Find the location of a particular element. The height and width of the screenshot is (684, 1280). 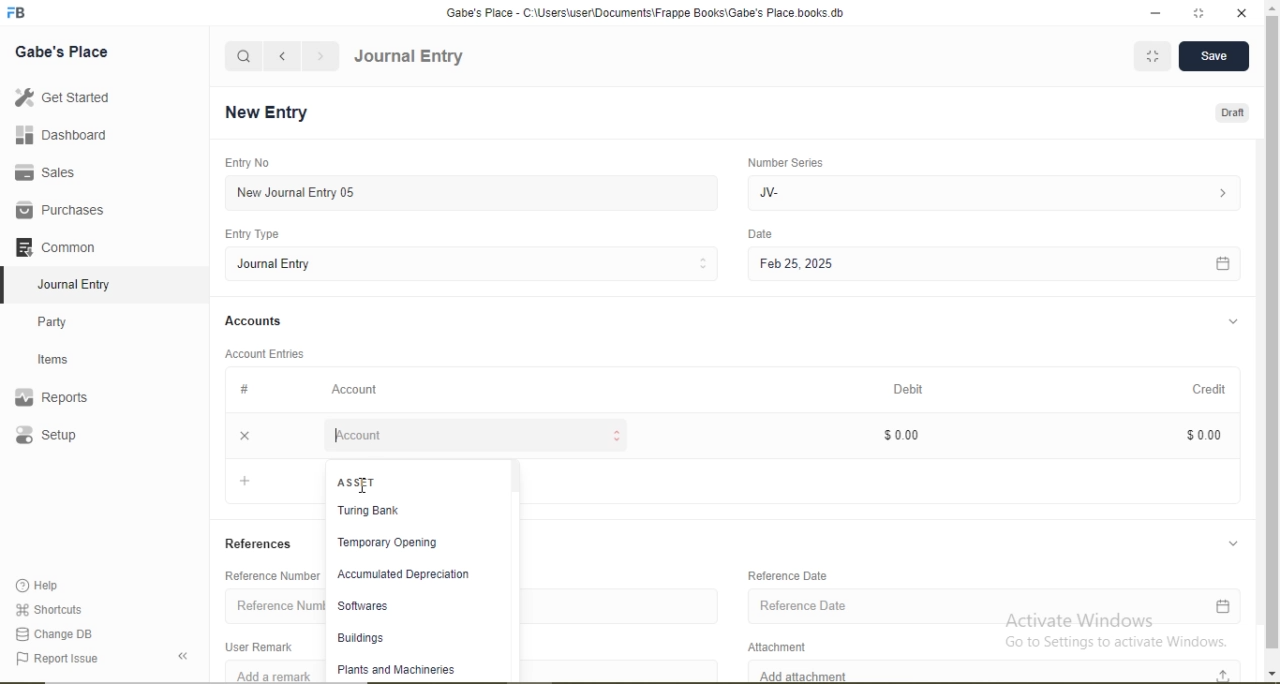

Add attachment is located at coordinates (995, 671).